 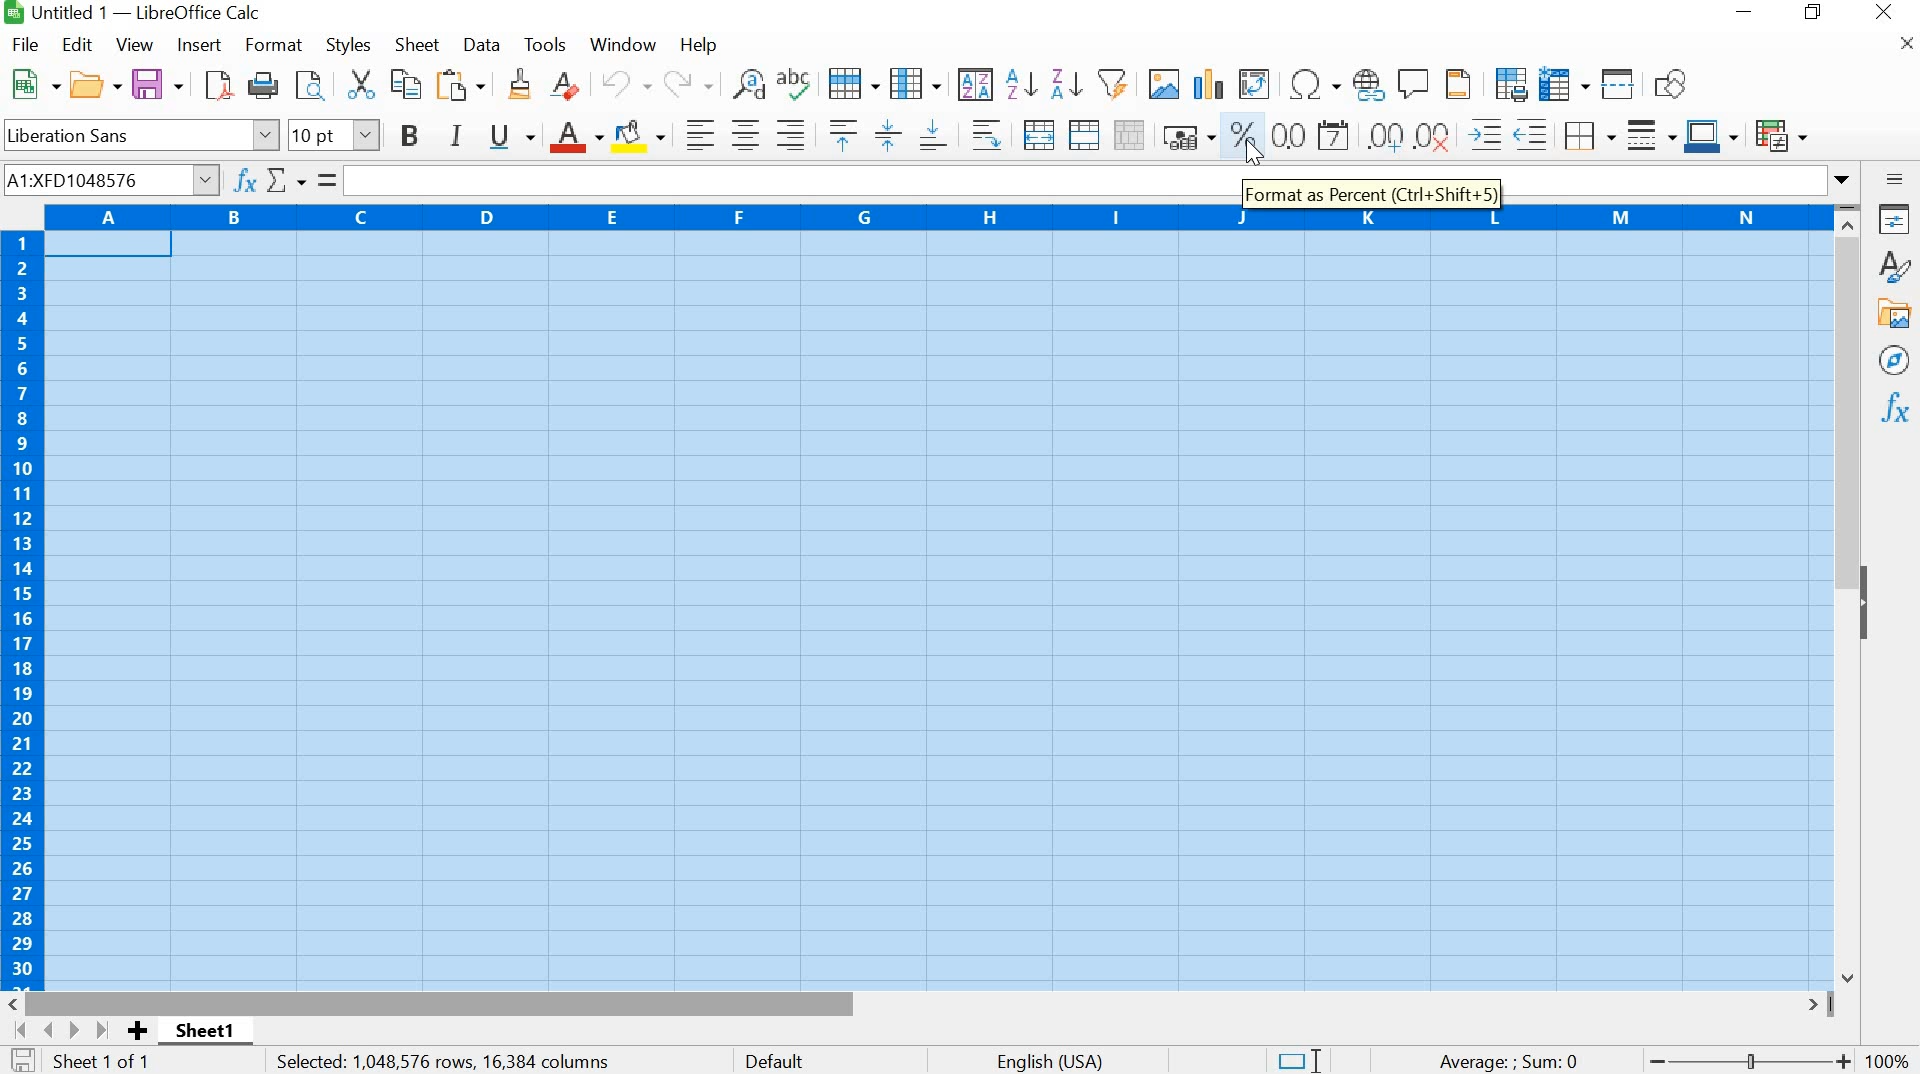 I want to click on Insert hyperlink, so click(x=1366, y=85).